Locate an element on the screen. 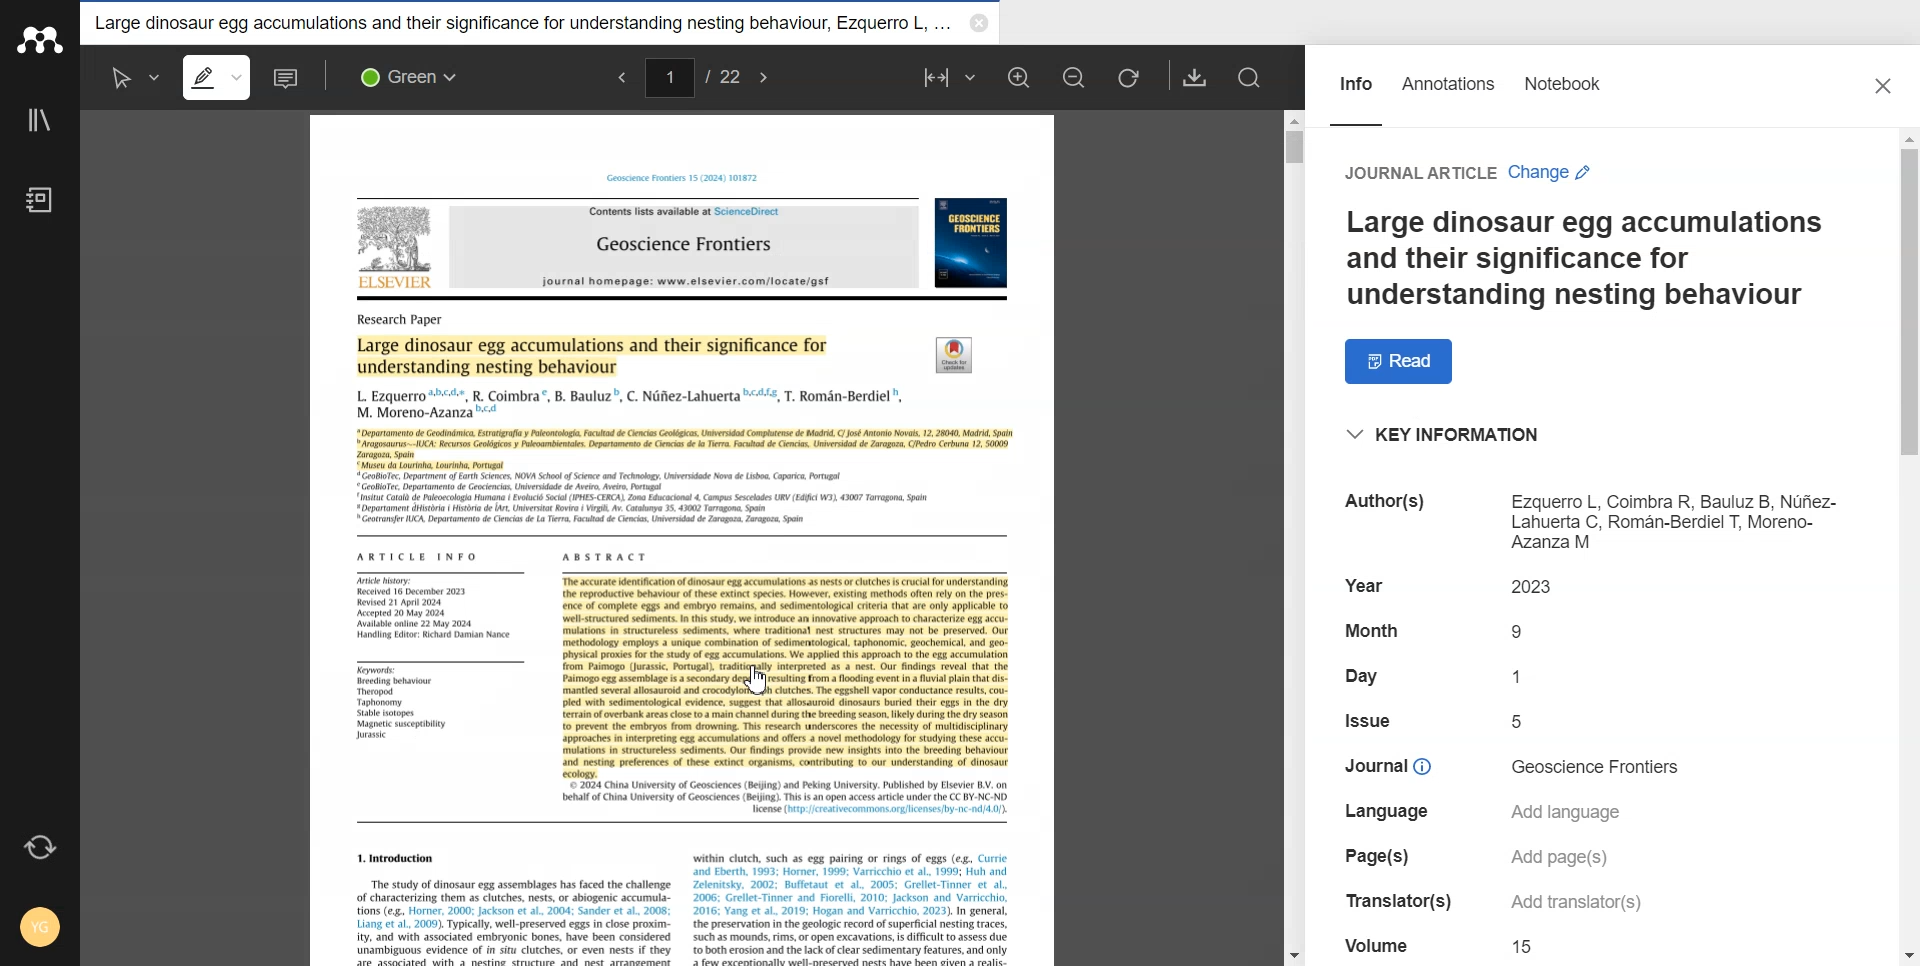  Auto sync is located at coordinates (39, 849).